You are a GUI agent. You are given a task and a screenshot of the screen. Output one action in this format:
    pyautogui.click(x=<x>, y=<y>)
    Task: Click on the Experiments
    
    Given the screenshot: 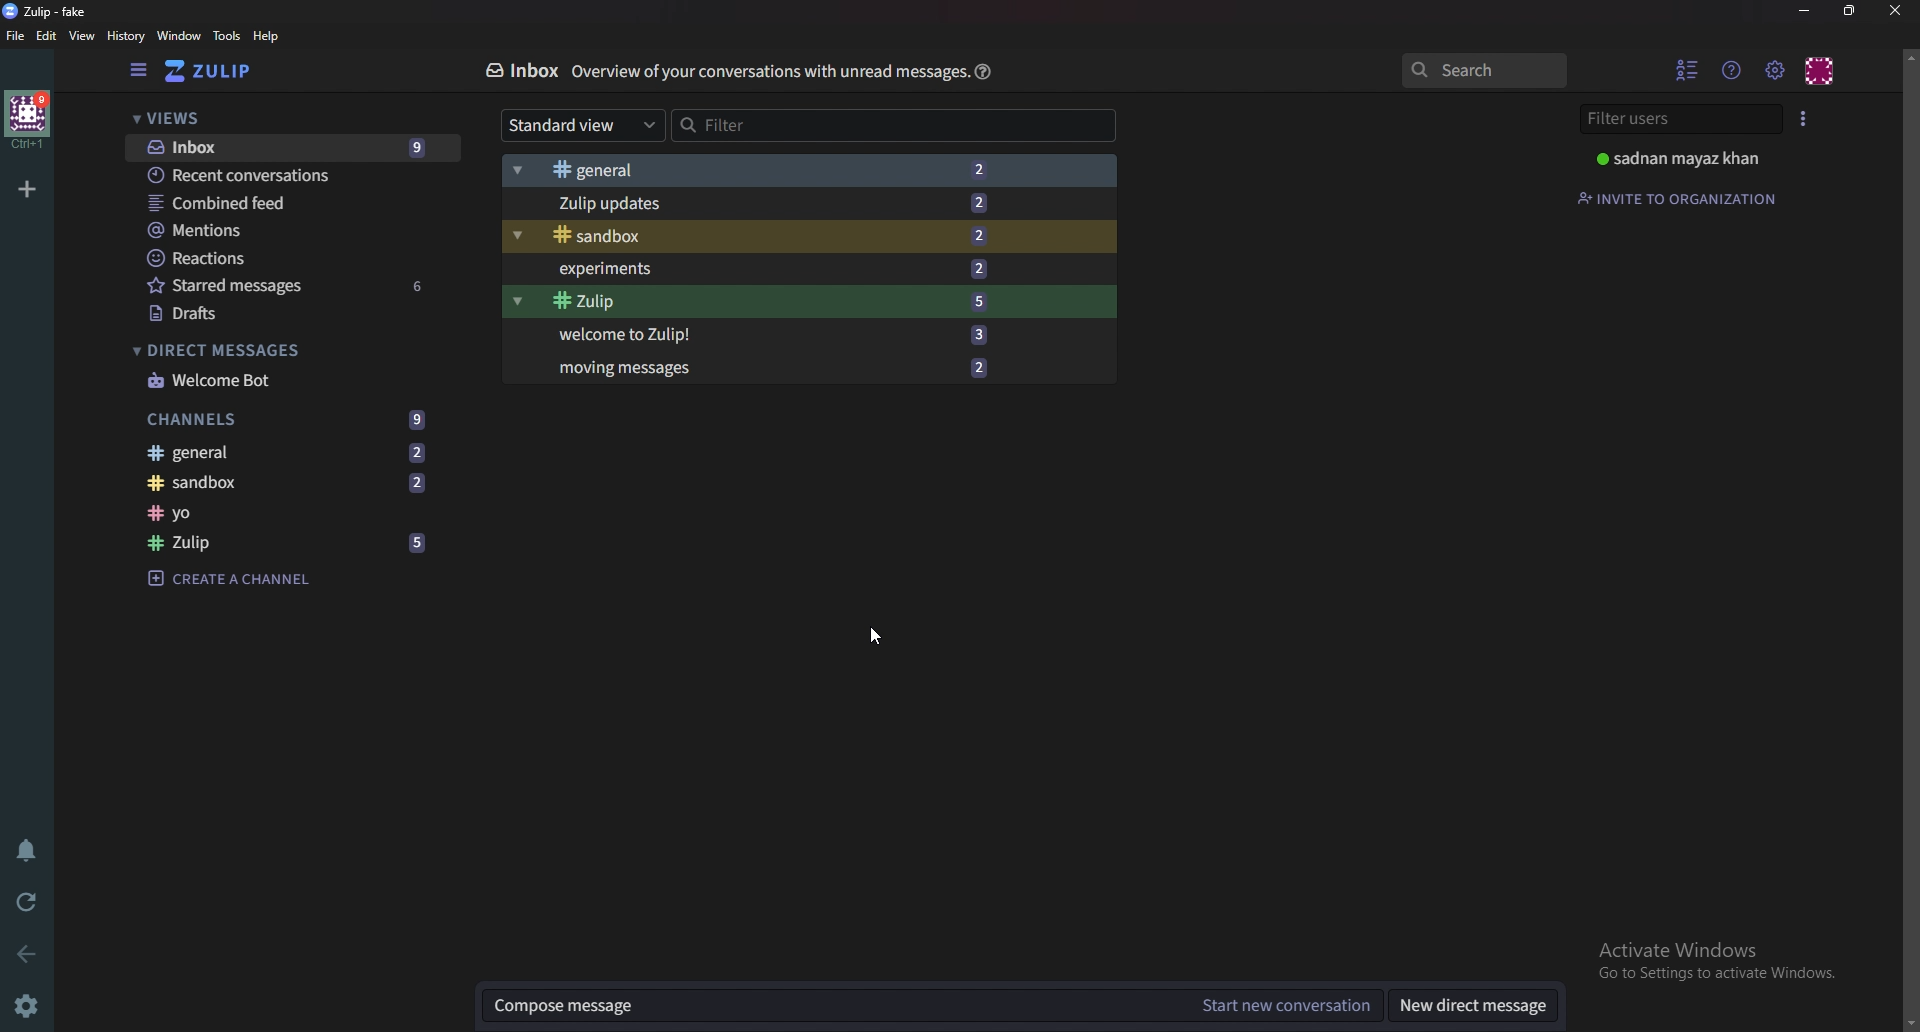 What is the action you would take?
    pyautogui.click(x=807, y=268)
    